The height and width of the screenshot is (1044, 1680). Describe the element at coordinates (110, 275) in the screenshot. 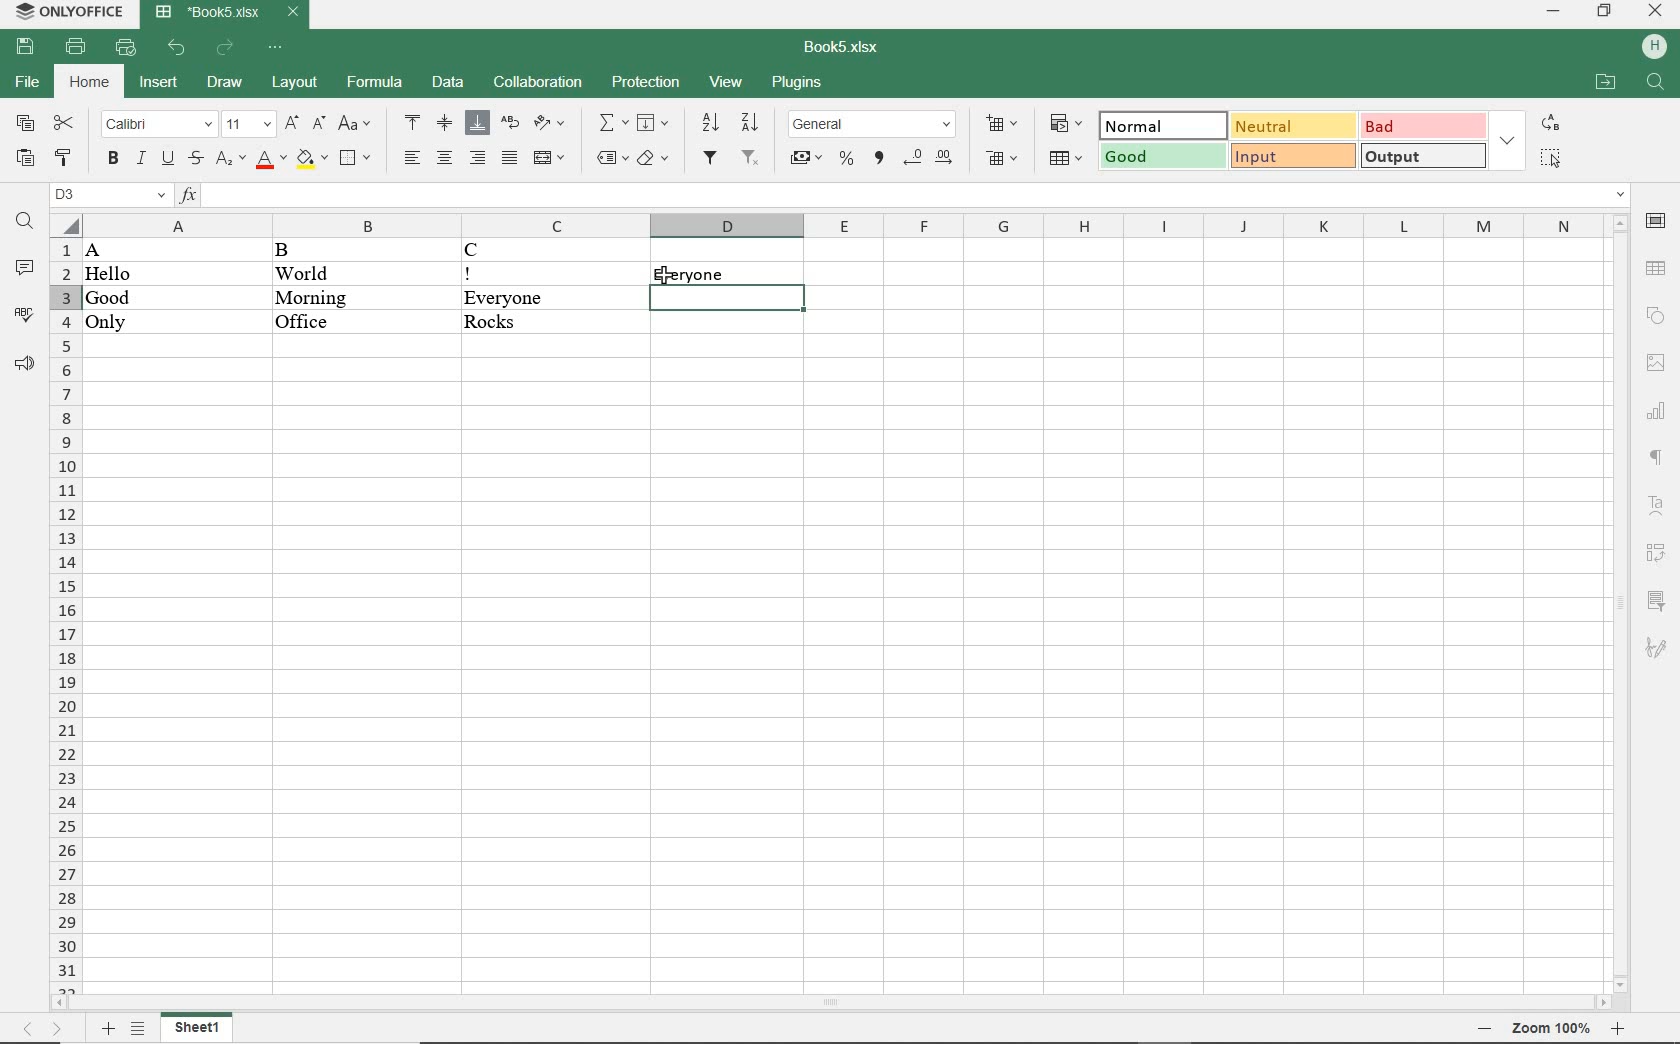

I see `Hello` at that location.